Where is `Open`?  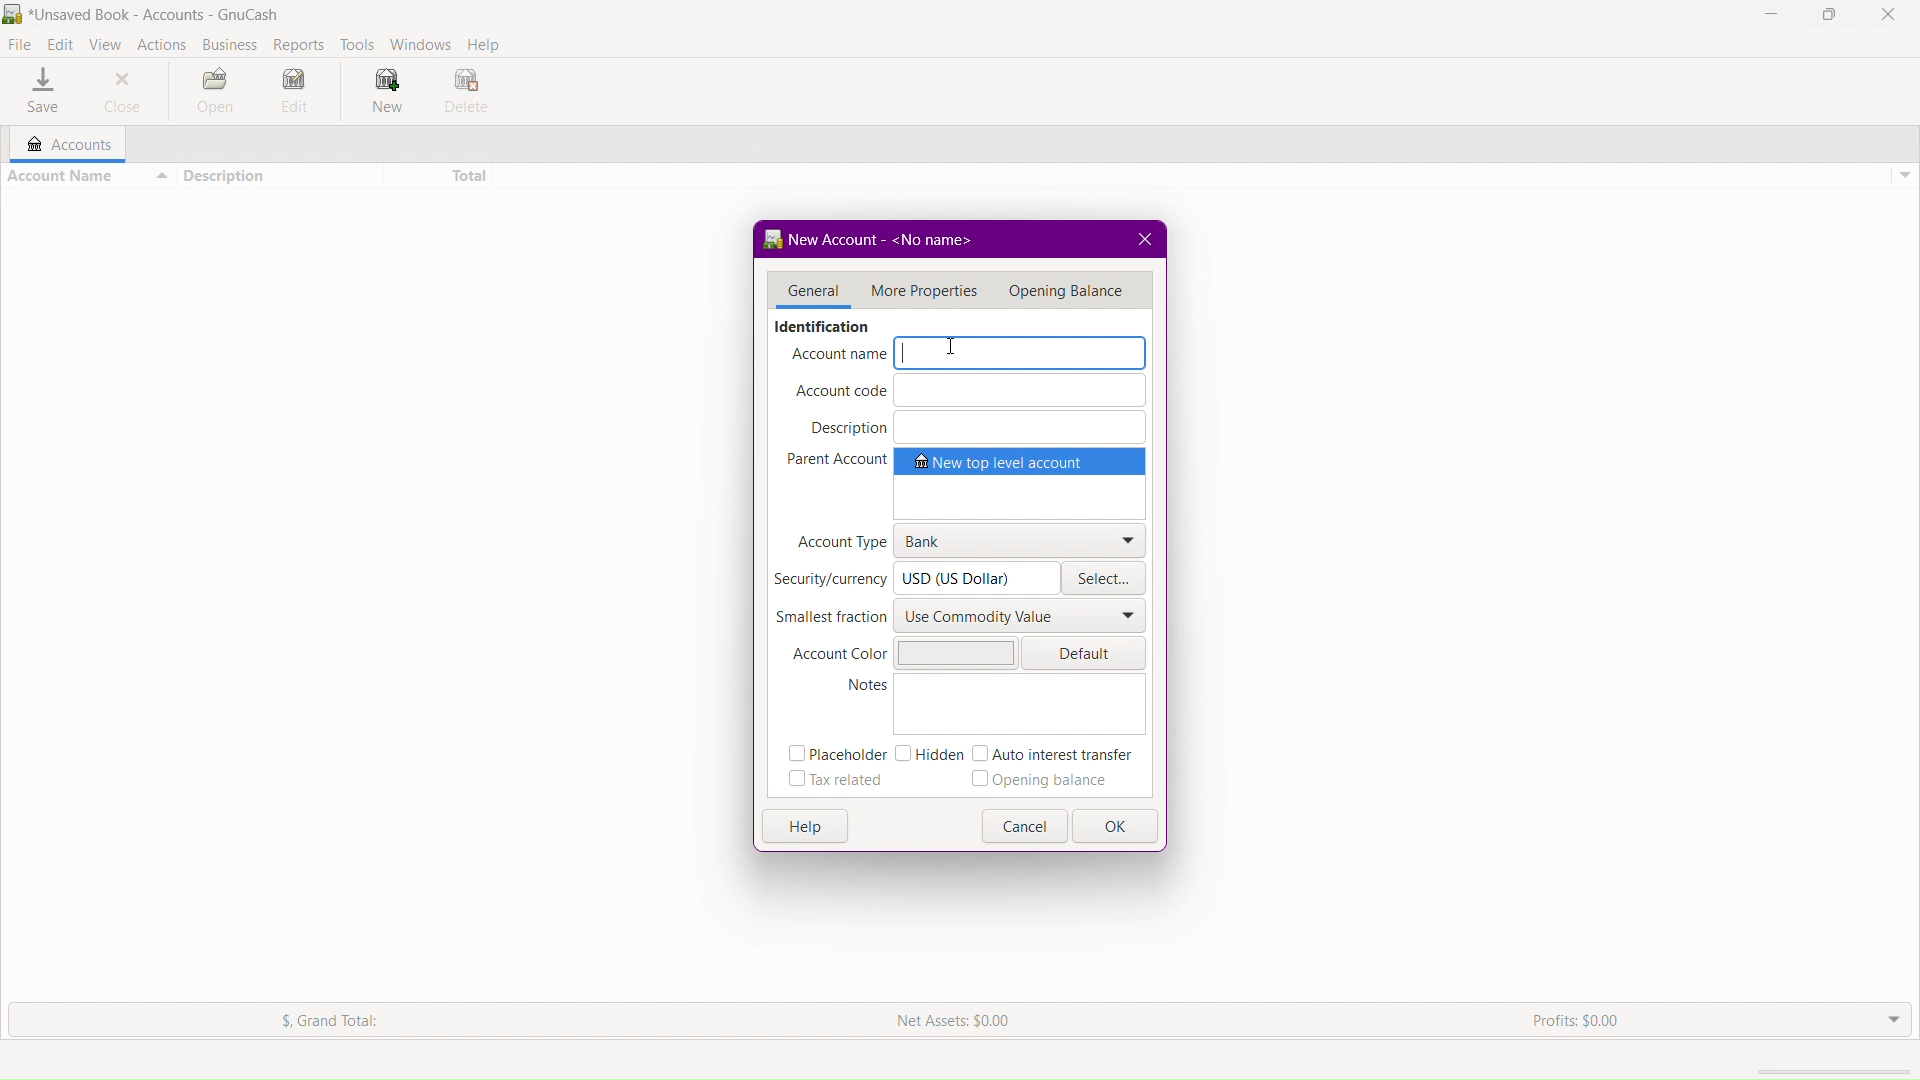 Open is located at coordinates (215, 93).